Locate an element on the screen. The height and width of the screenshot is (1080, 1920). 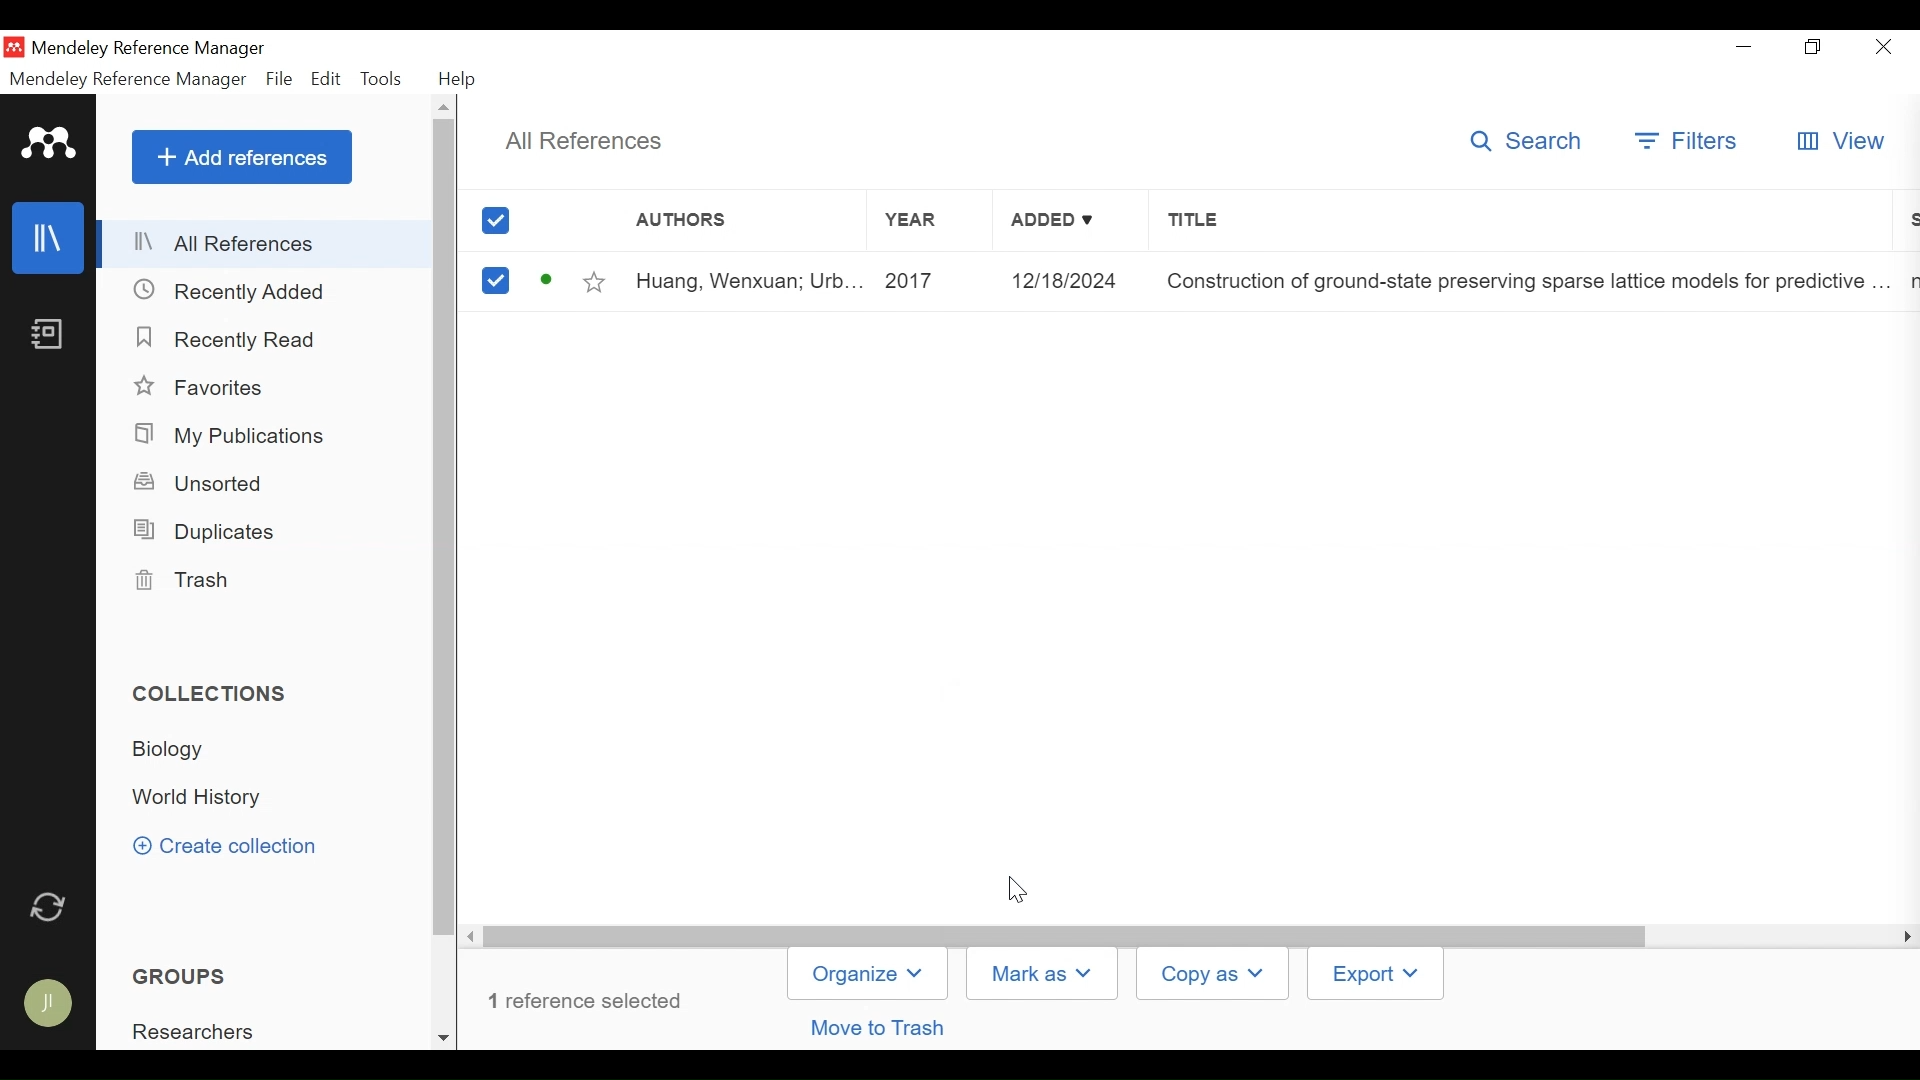
Sync is located at coordinates (51, 910).